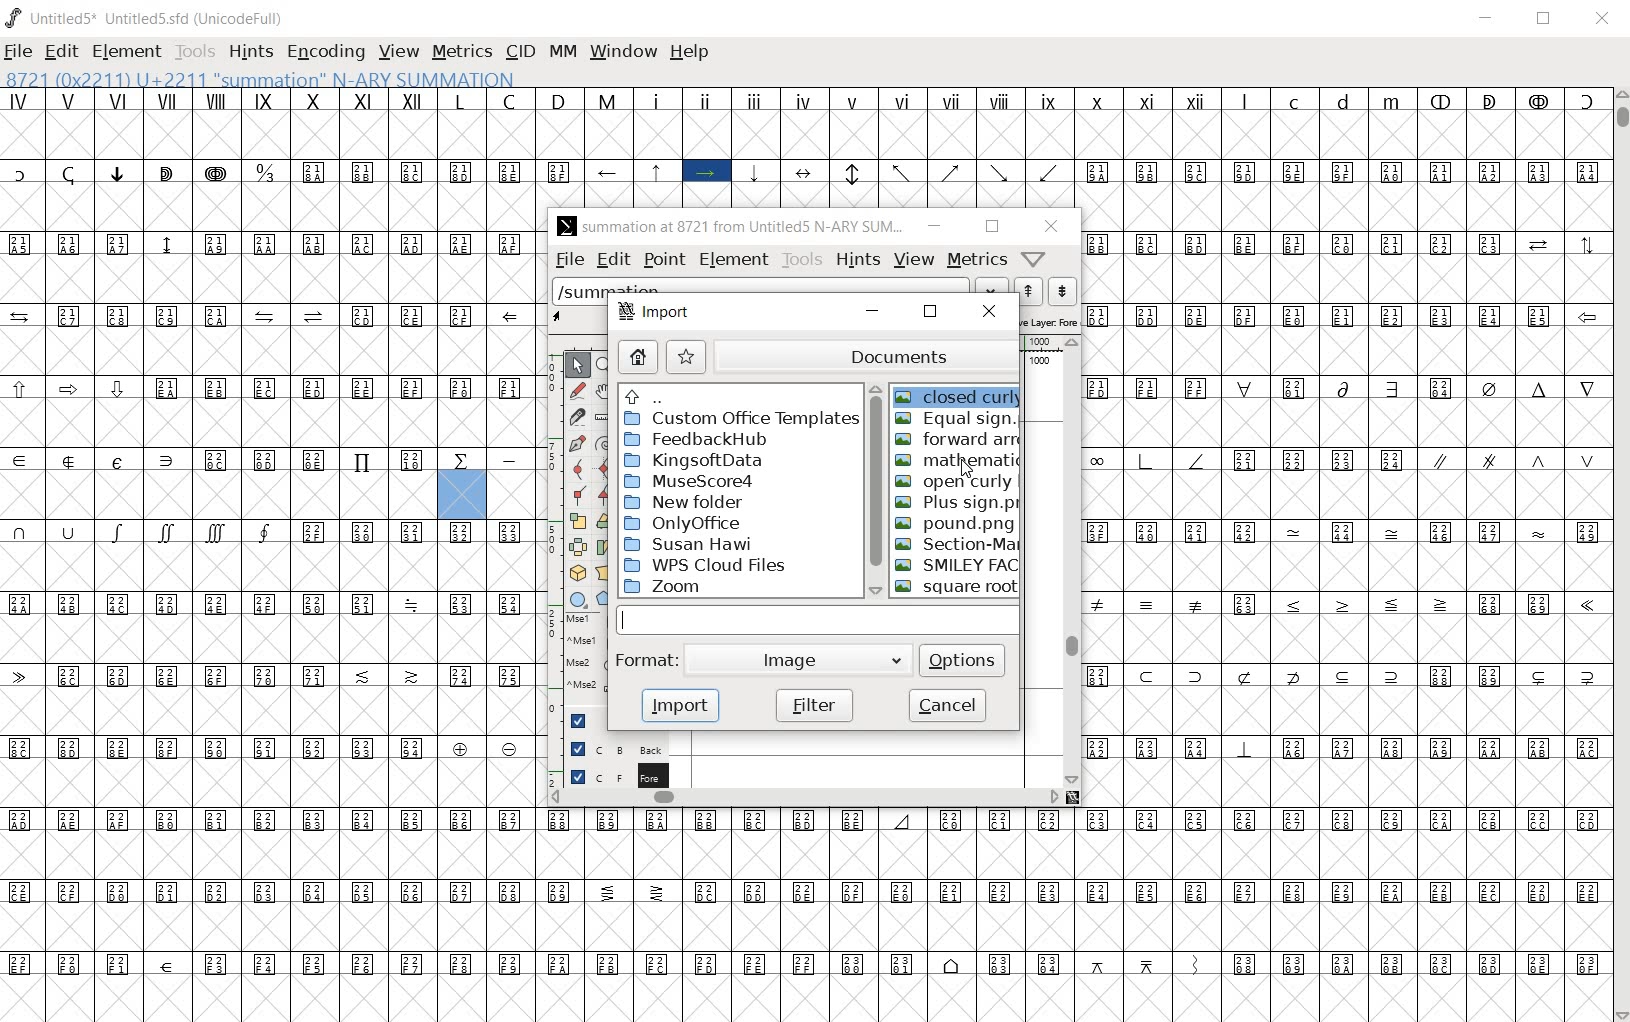 This screenshot has width=1630, height=1022. Describe the element at coordinates (913, 258) in the screenshot. I see `view` at that location.